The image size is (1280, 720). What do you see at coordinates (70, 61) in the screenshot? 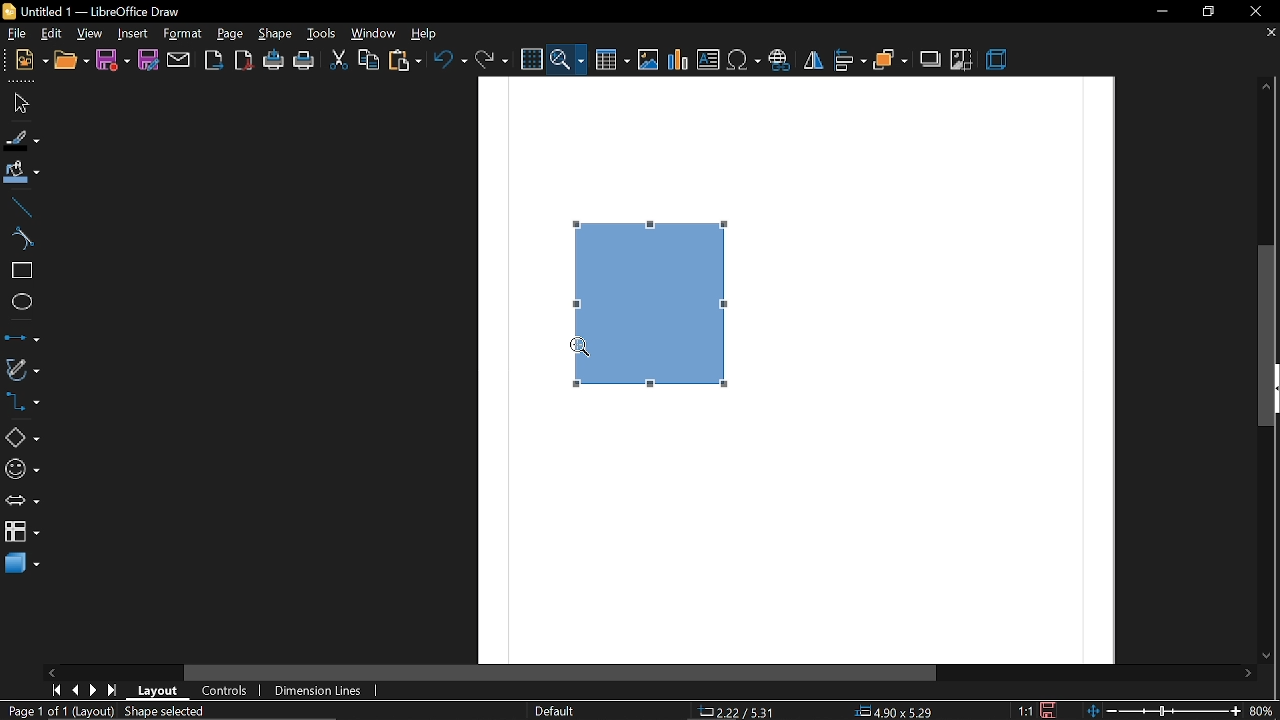
I see `open ` at bounding box center [70, 61].